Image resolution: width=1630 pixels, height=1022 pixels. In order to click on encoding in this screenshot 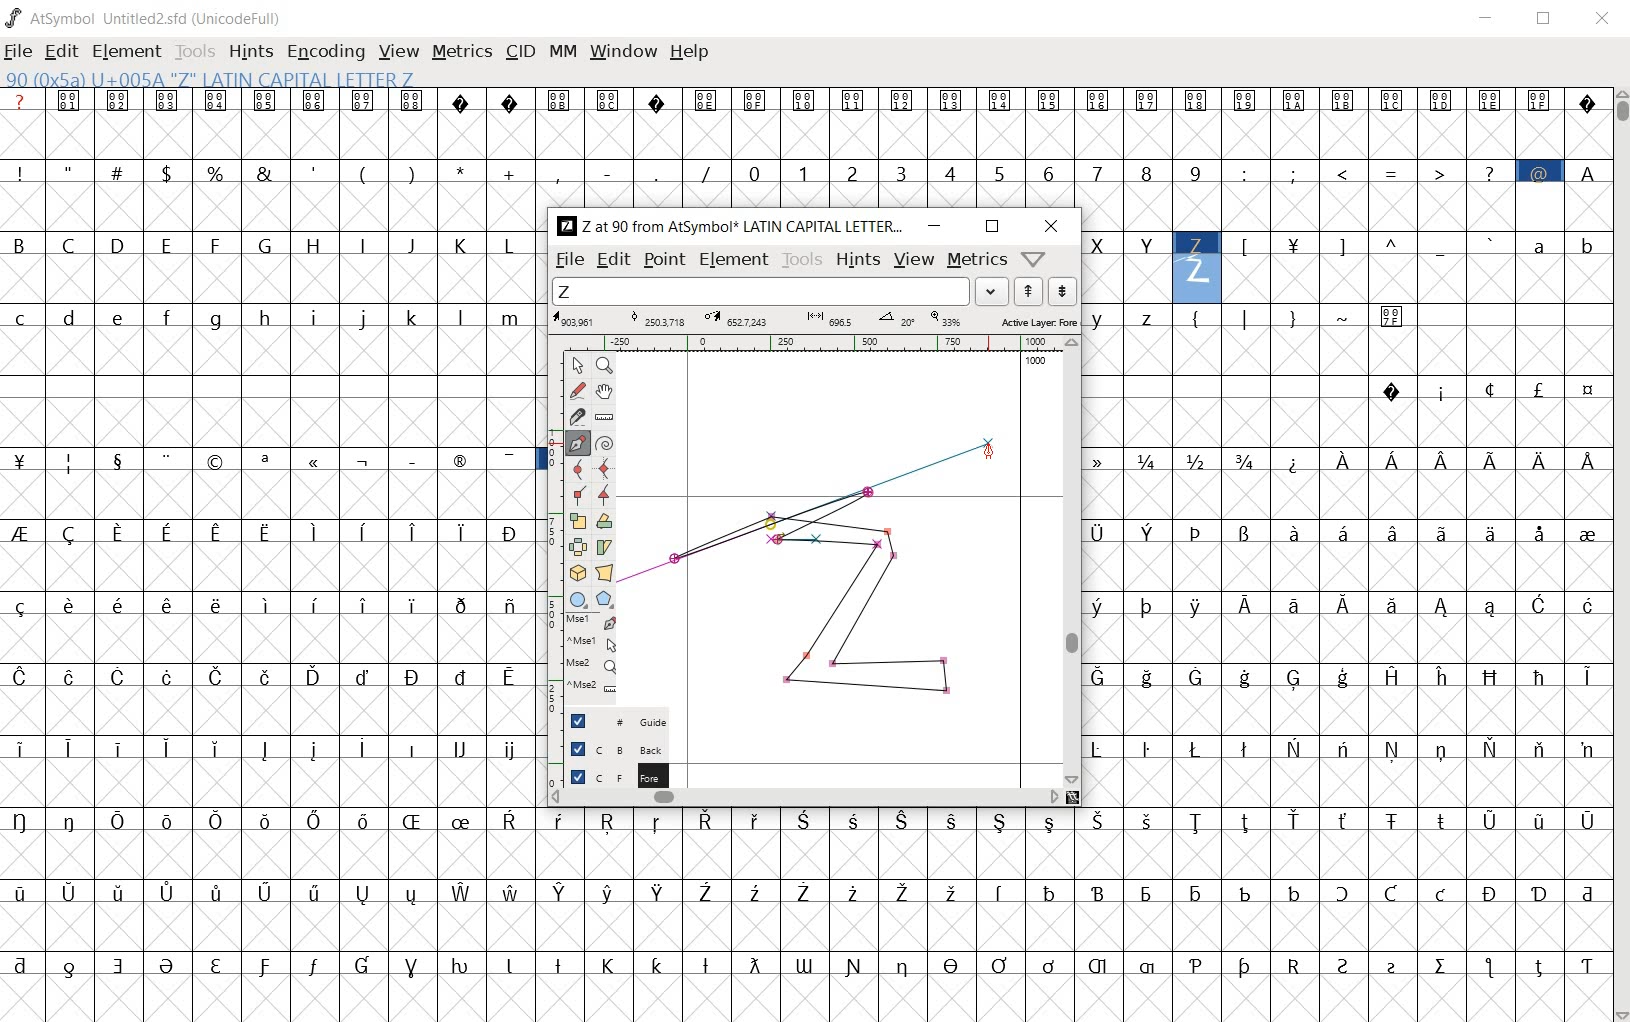, I will do `click(324, 52)`.